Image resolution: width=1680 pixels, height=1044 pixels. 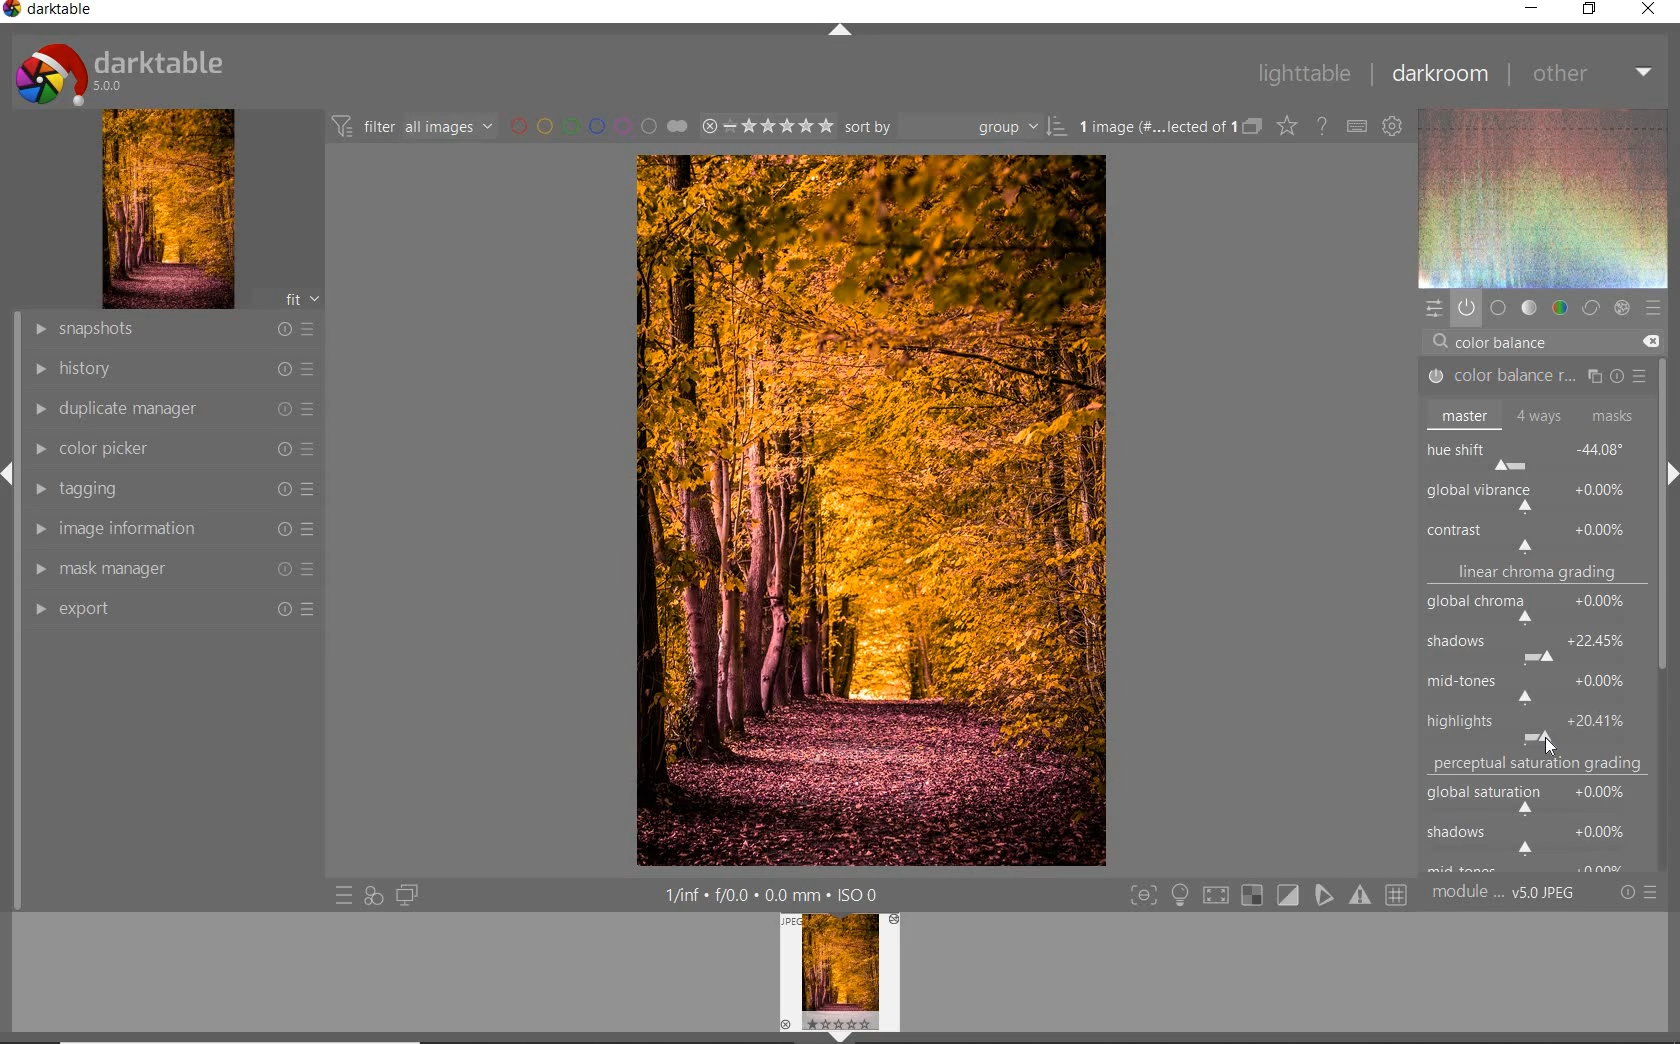 What do you see at coordinates (1670, 467) in the screenshot?
I see `expand/collapse` at bounding box center [1670, 467].